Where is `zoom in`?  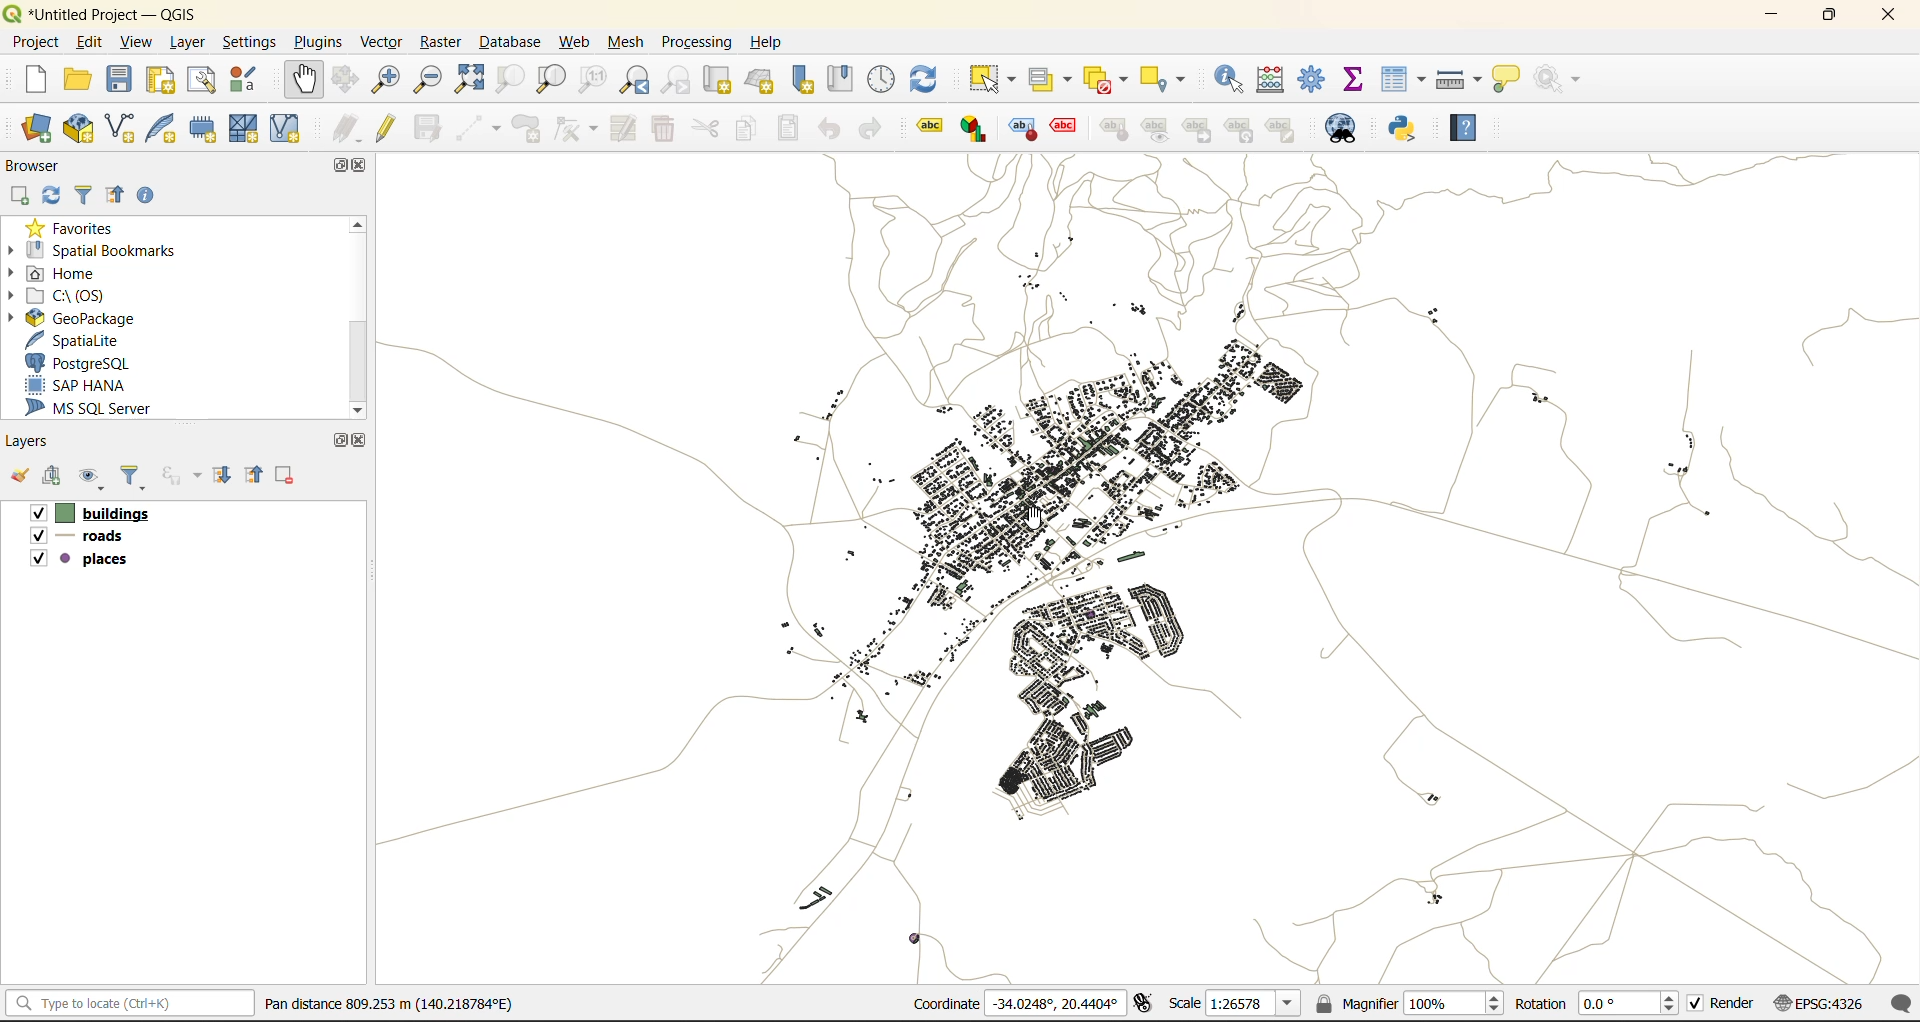
zoom in is located at coordinates (391, 80).